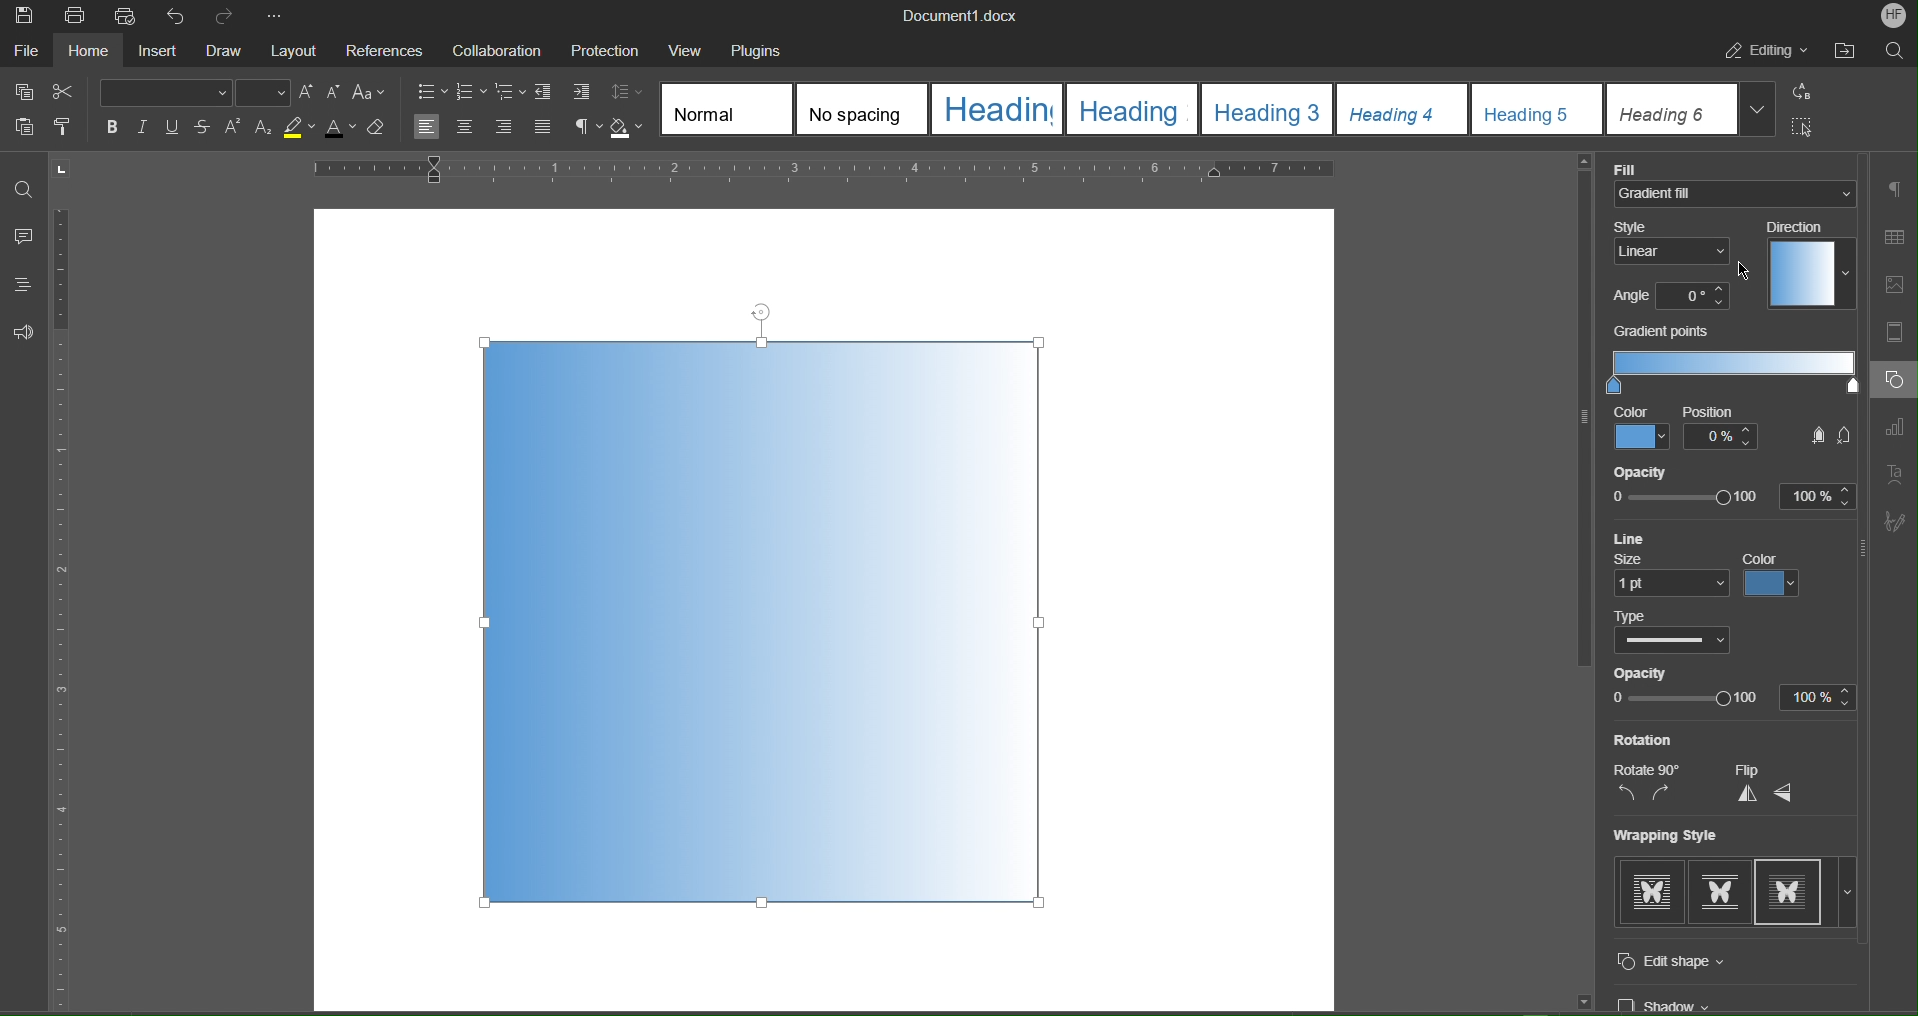  Describe the element at coordinates (1900, 334) in the screenshot. I see `Header/Footer` at that location.